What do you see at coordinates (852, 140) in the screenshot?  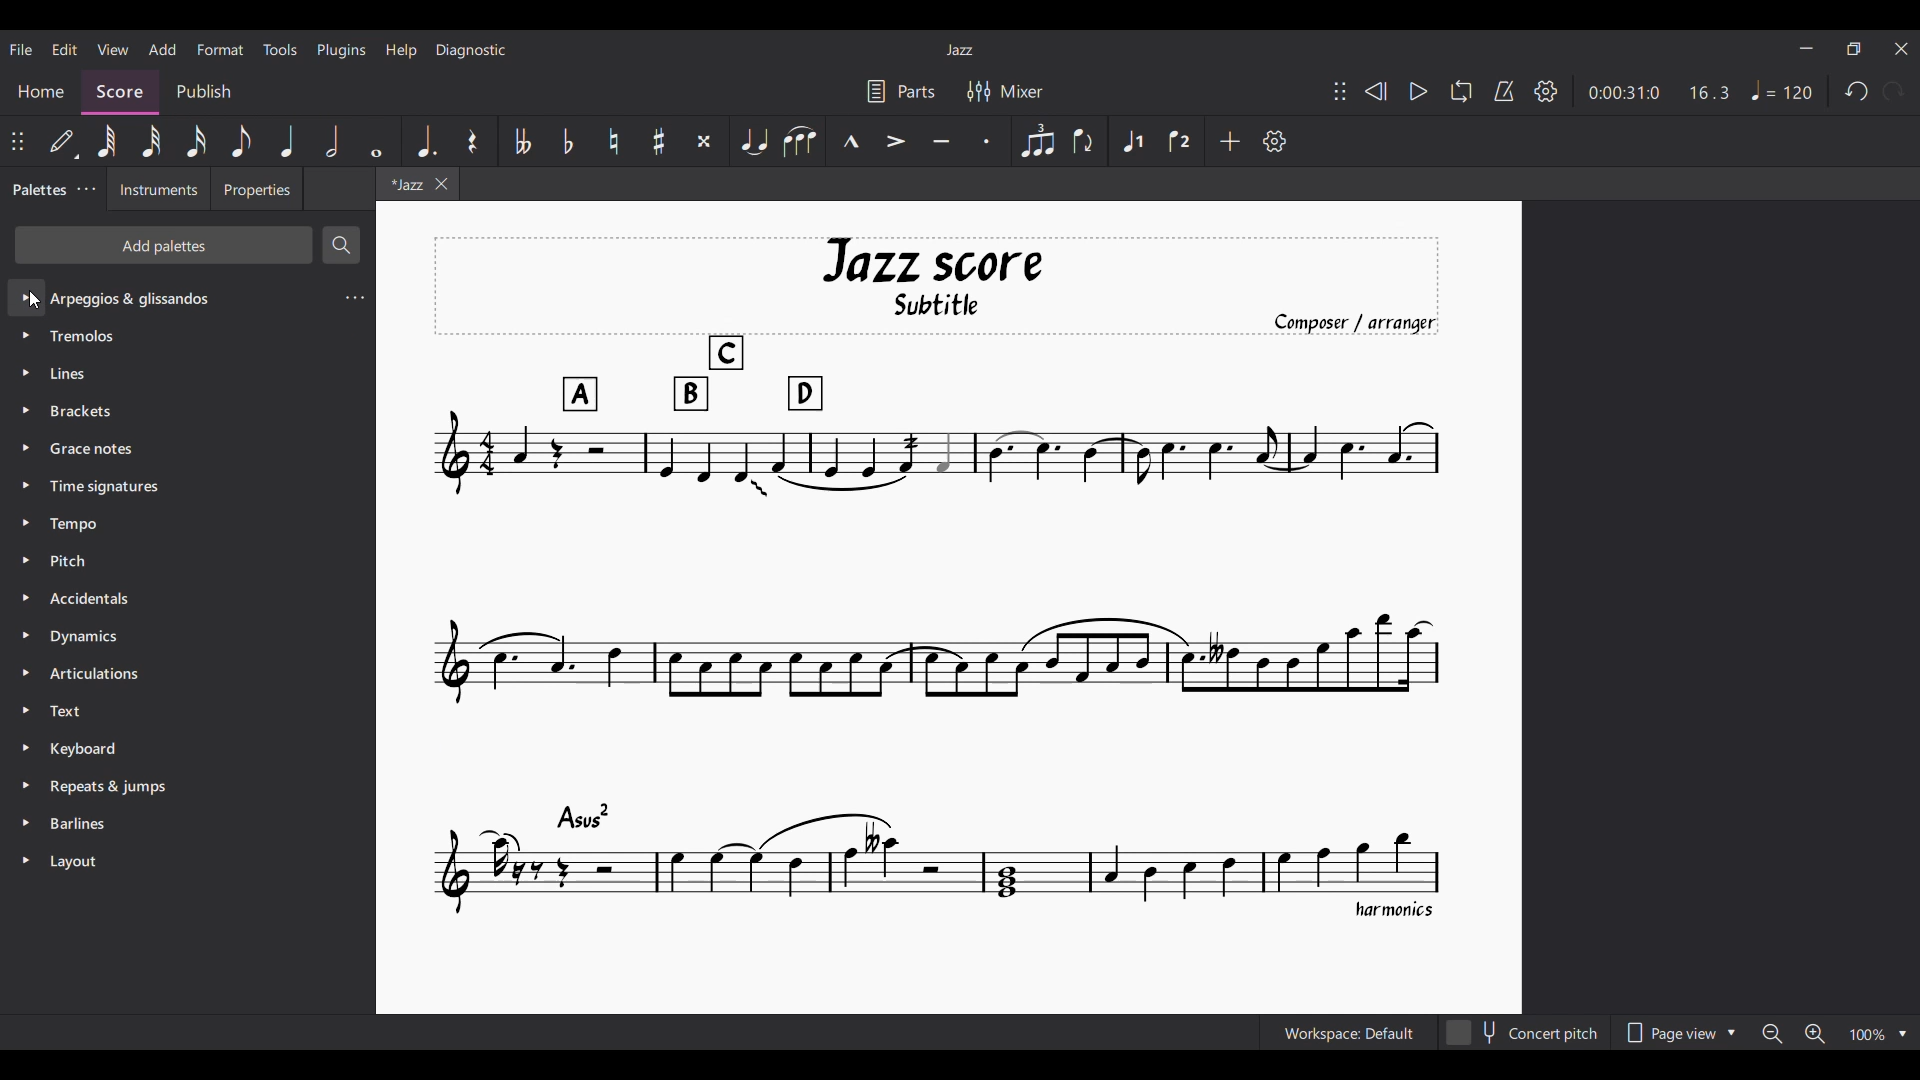 I see `Marcato` at bounding box center [852, 140].